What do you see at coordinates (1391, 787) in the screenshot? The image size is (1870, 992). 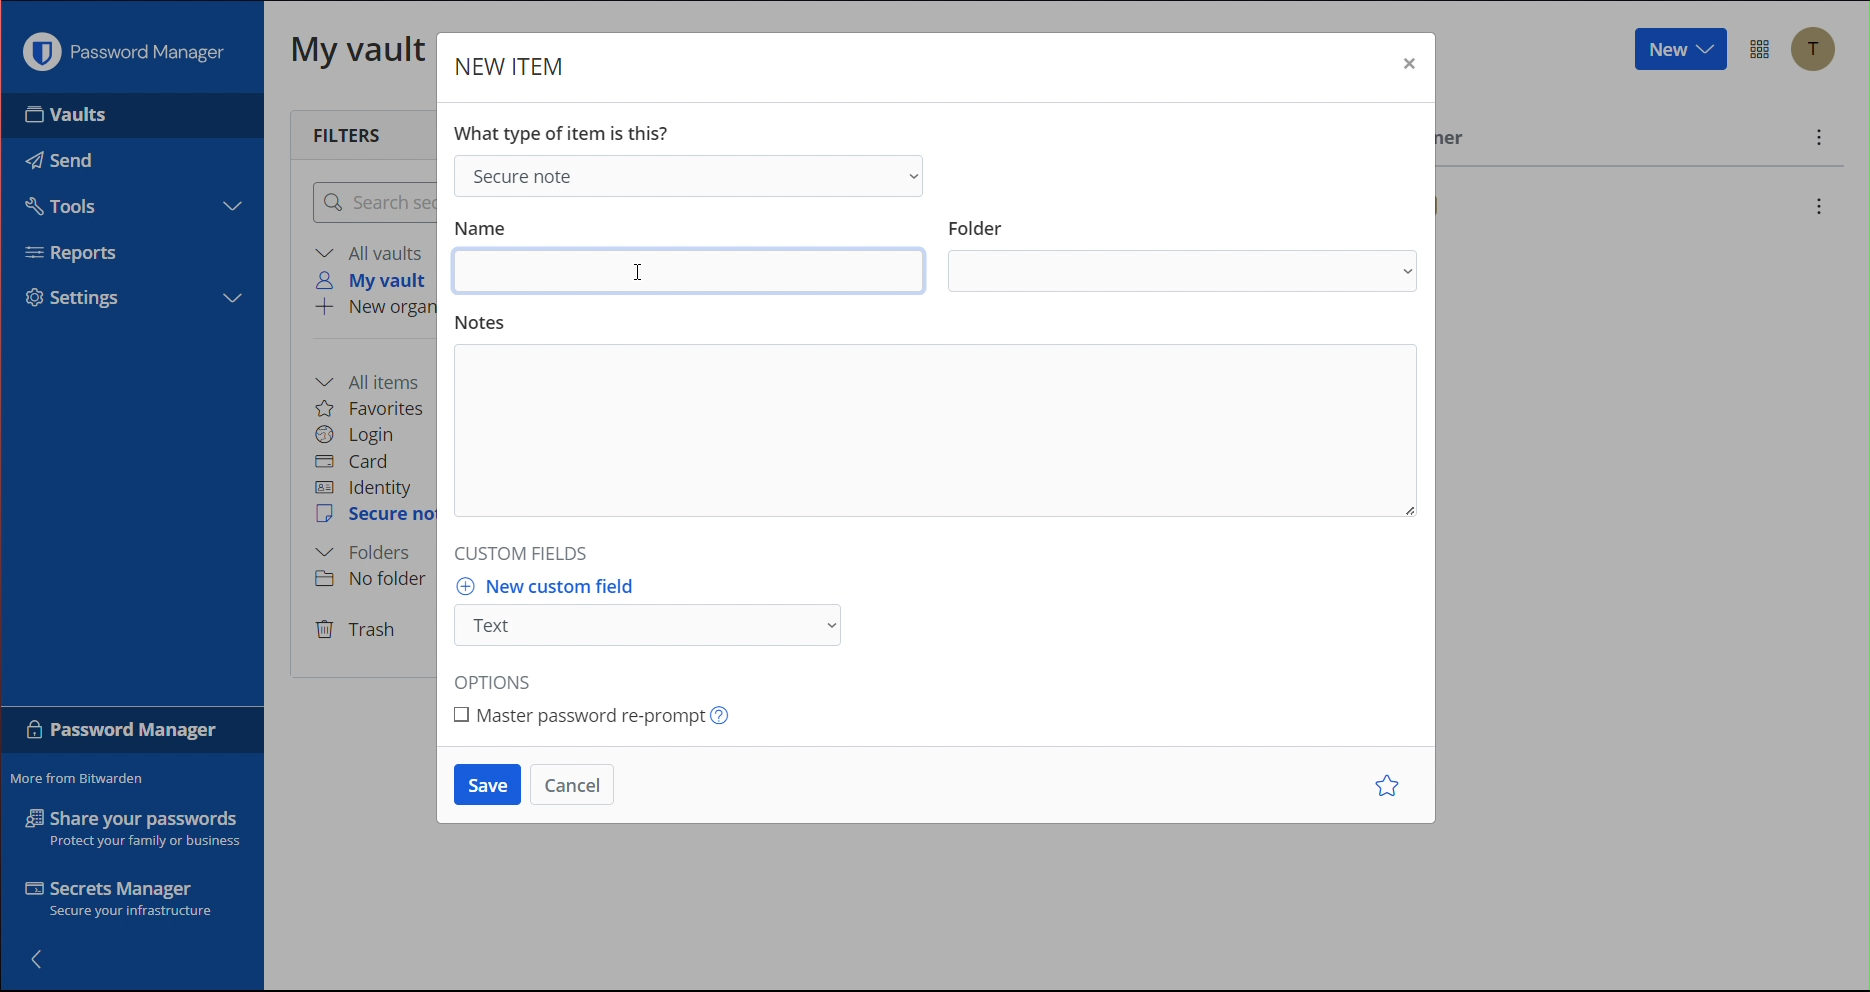 I see `Star` at bounding box center [1391, 787].